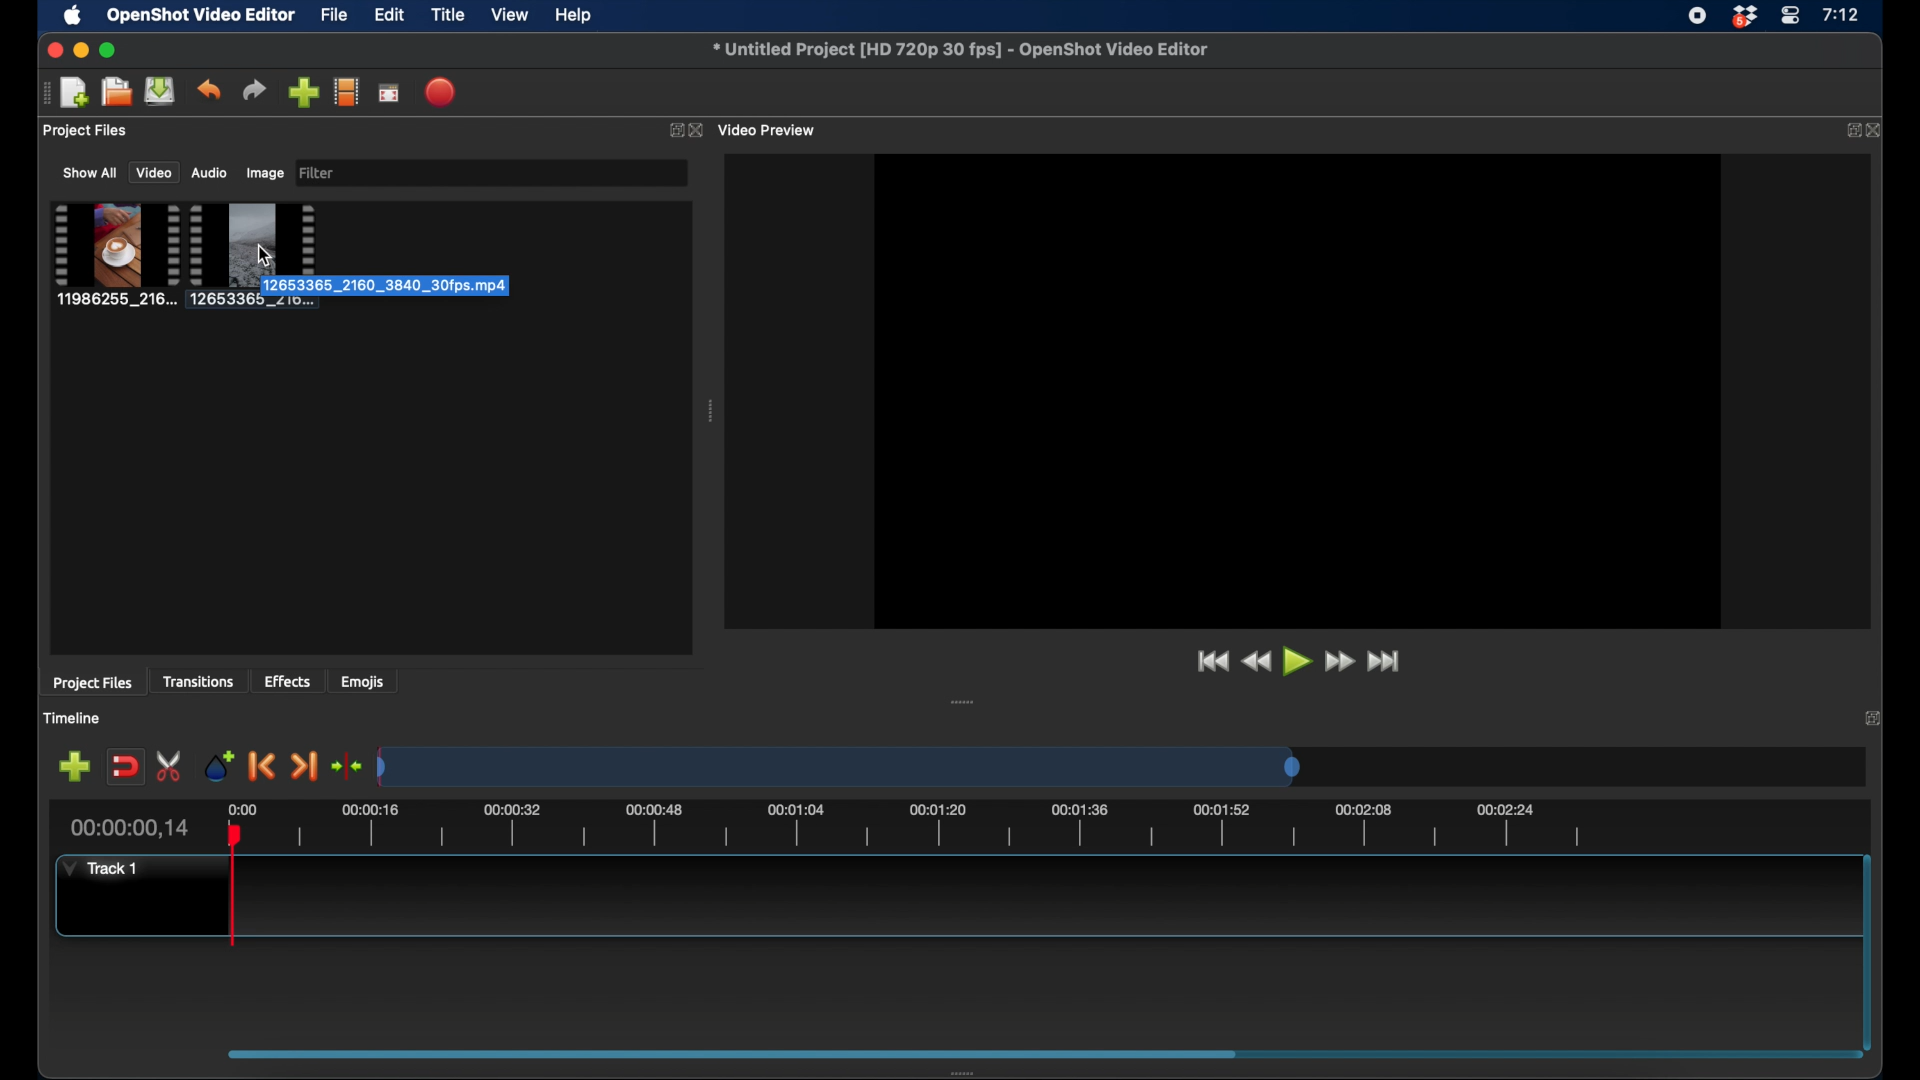 The width and height of the screenshot is (1920, 1080). What do you see at coordinates (209, 173) in the screenshot?
I see `audio` at bounding box center [209, 173].